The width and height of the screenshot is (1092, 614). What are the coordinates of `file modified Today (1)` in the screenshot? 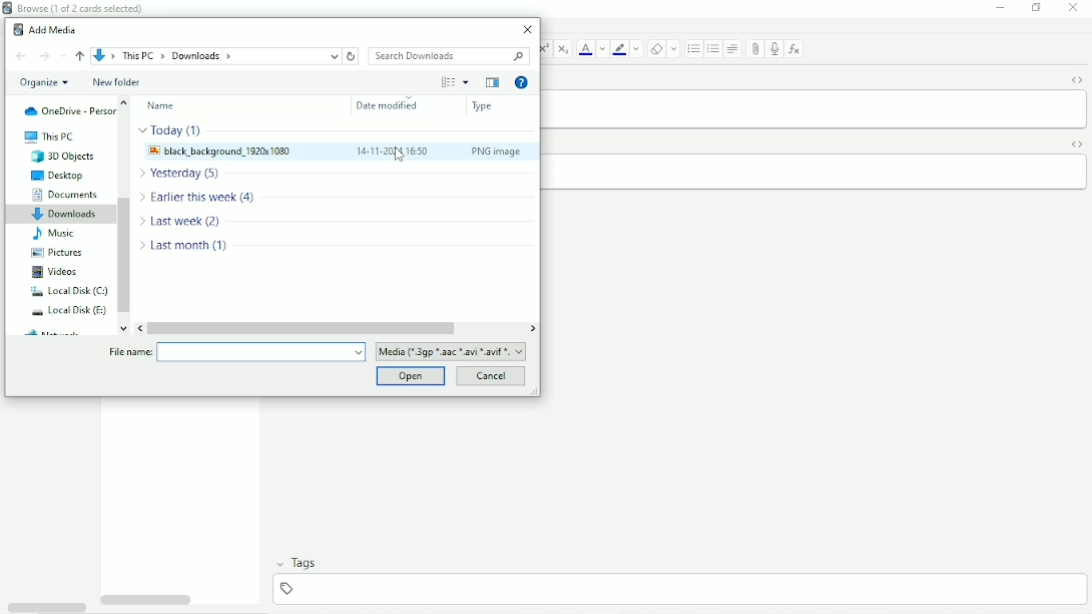 It's located at (171, 131).